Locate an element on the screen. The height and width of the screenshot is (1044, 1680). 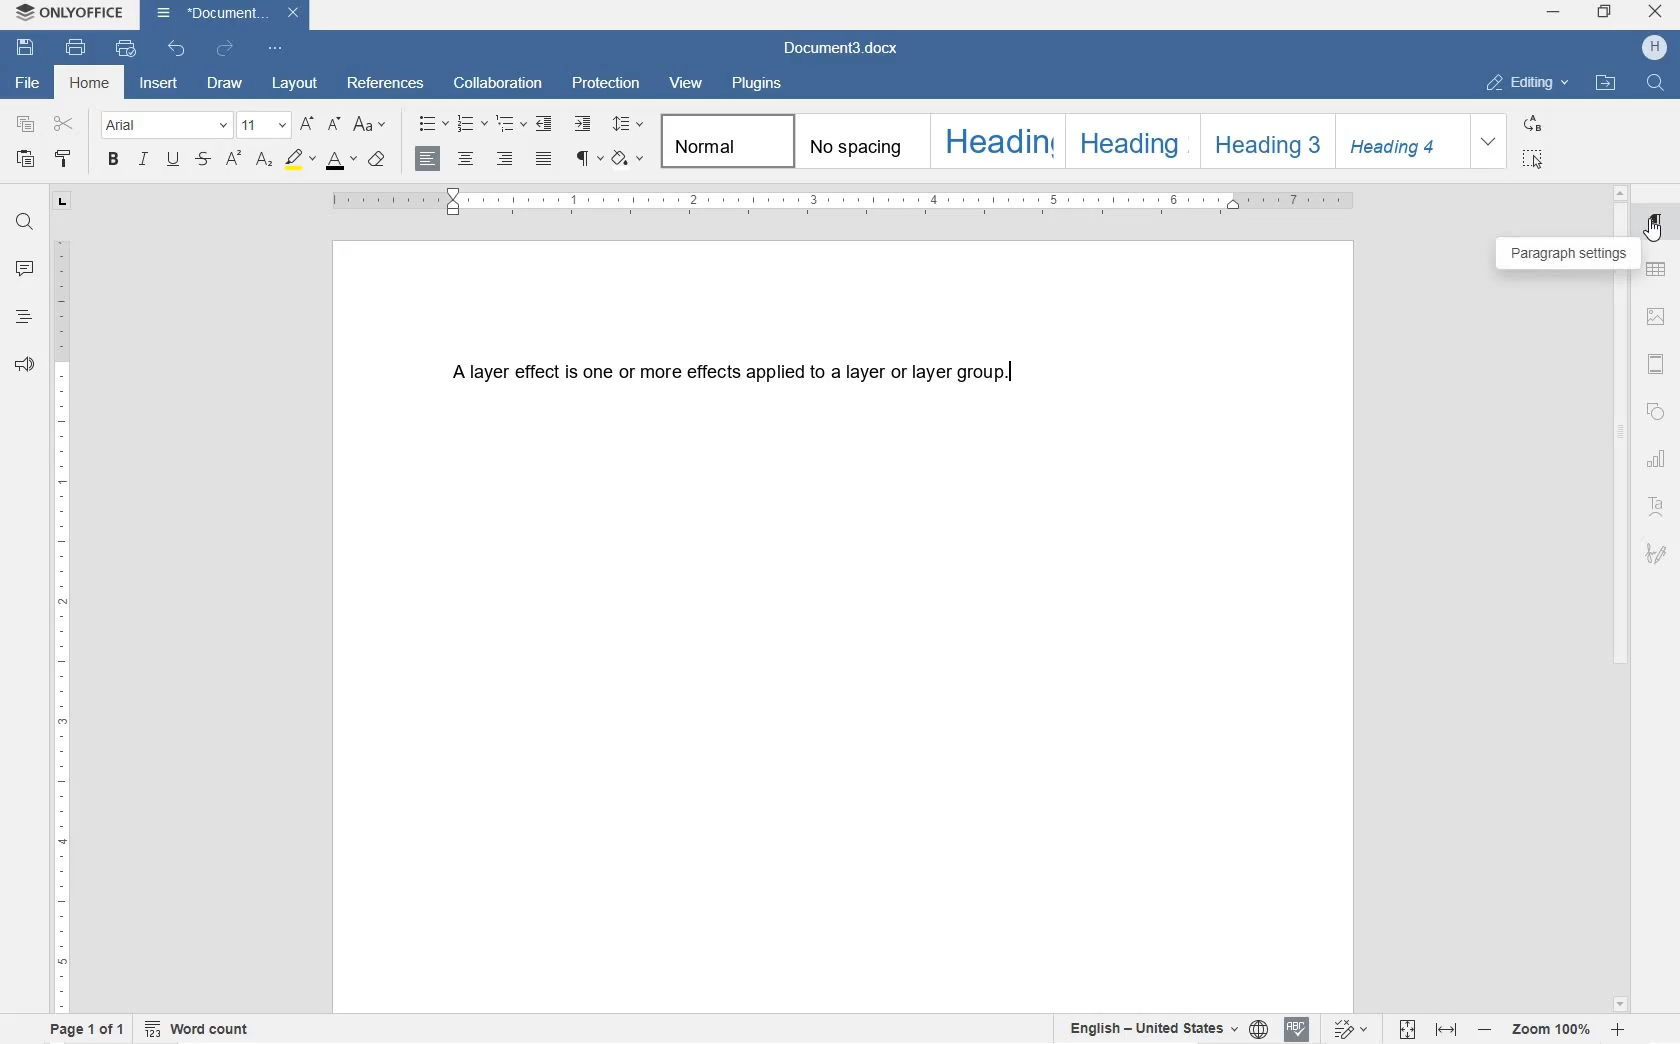
FIND is located at coordinates (23, 222).